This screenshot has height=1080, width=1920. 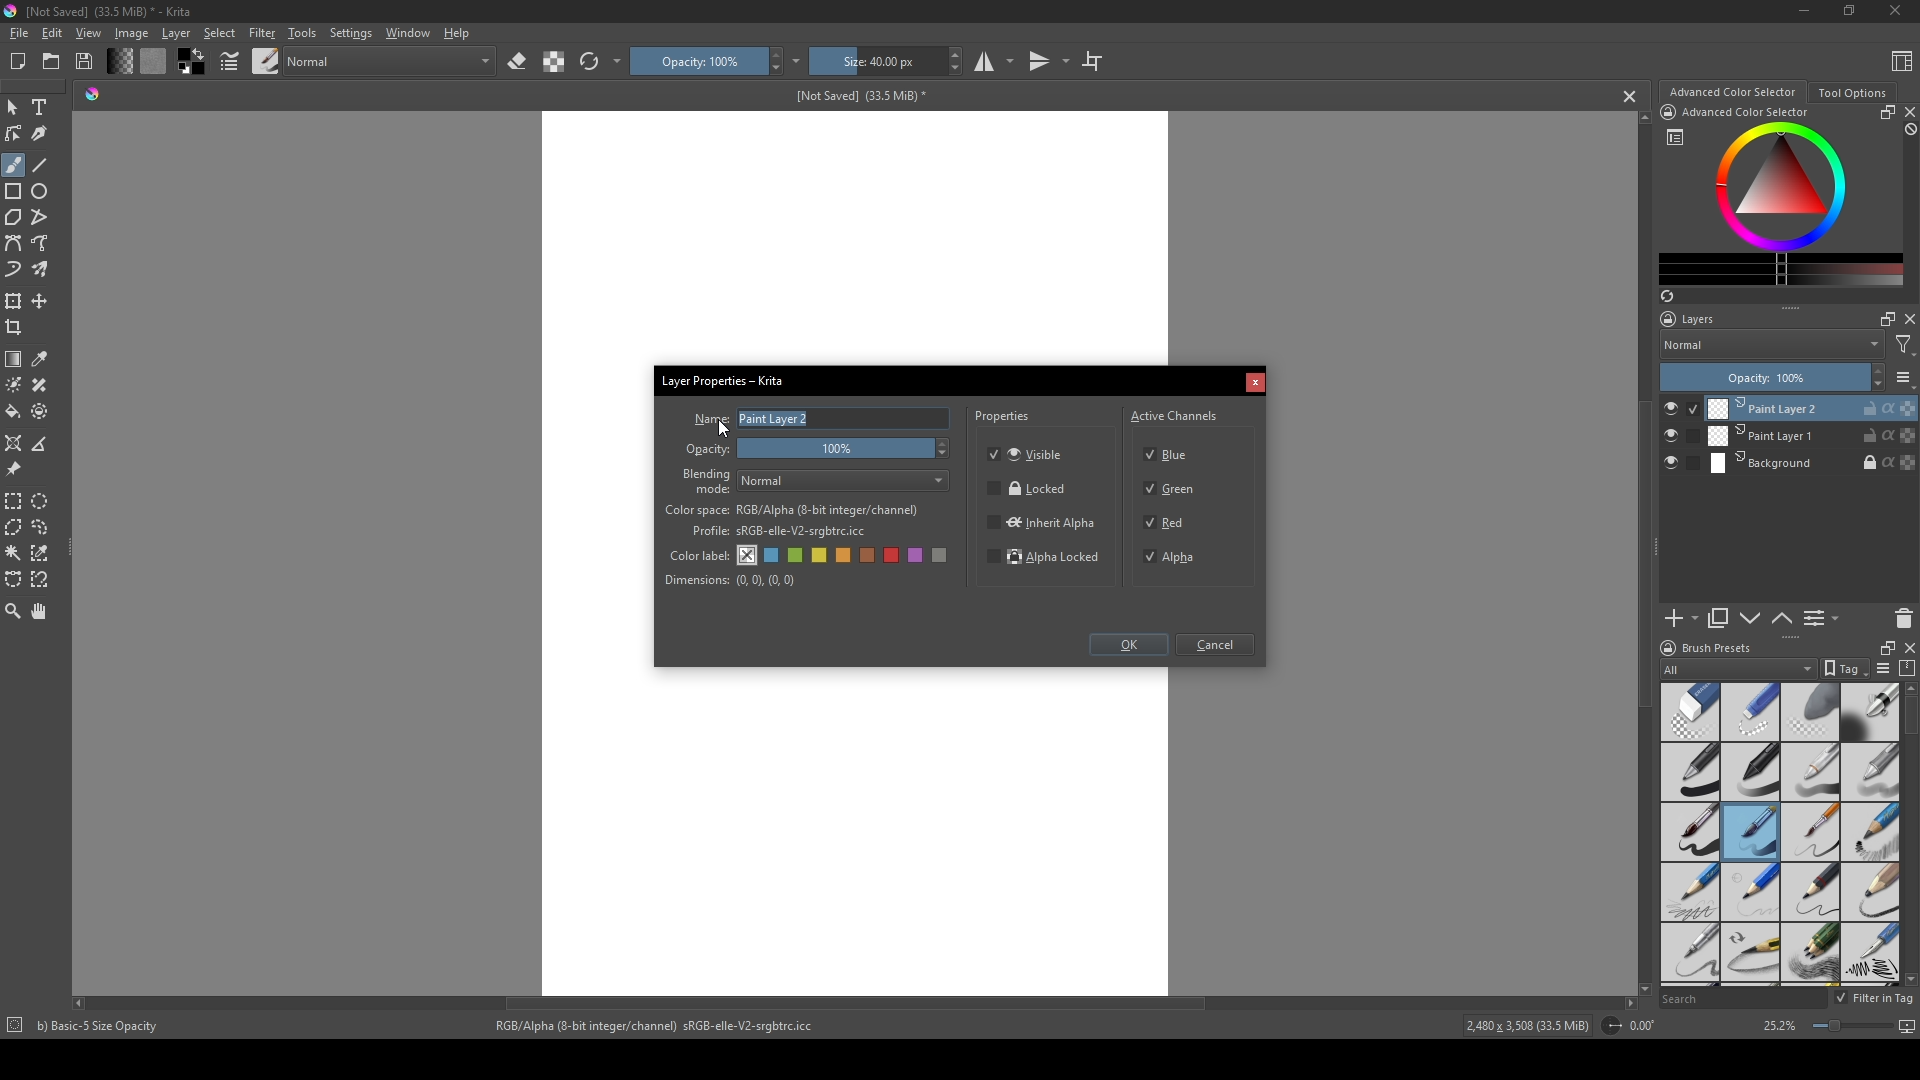 What do you see at coordinates (1904, 377) in the screenshot?
I see `list` at bounding box center [1904, 377].